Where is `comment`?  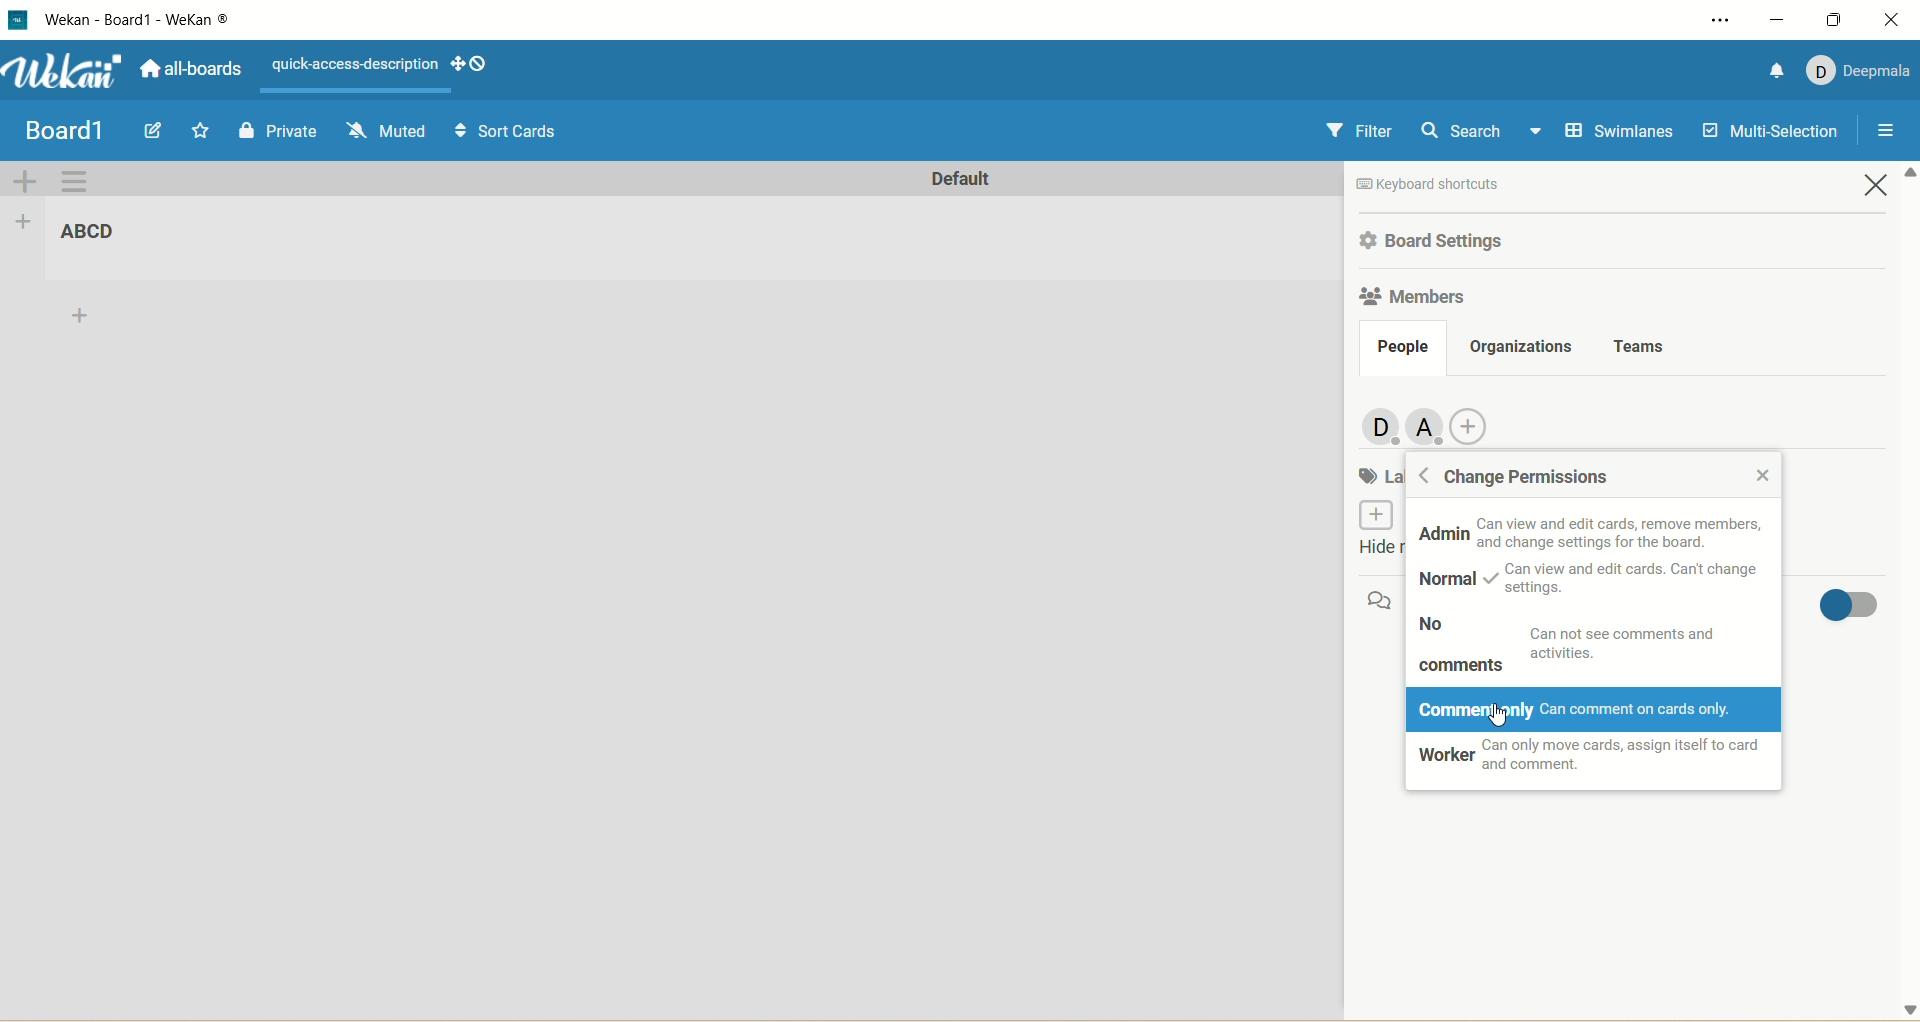 comment is located at coordinates (1380, 600).